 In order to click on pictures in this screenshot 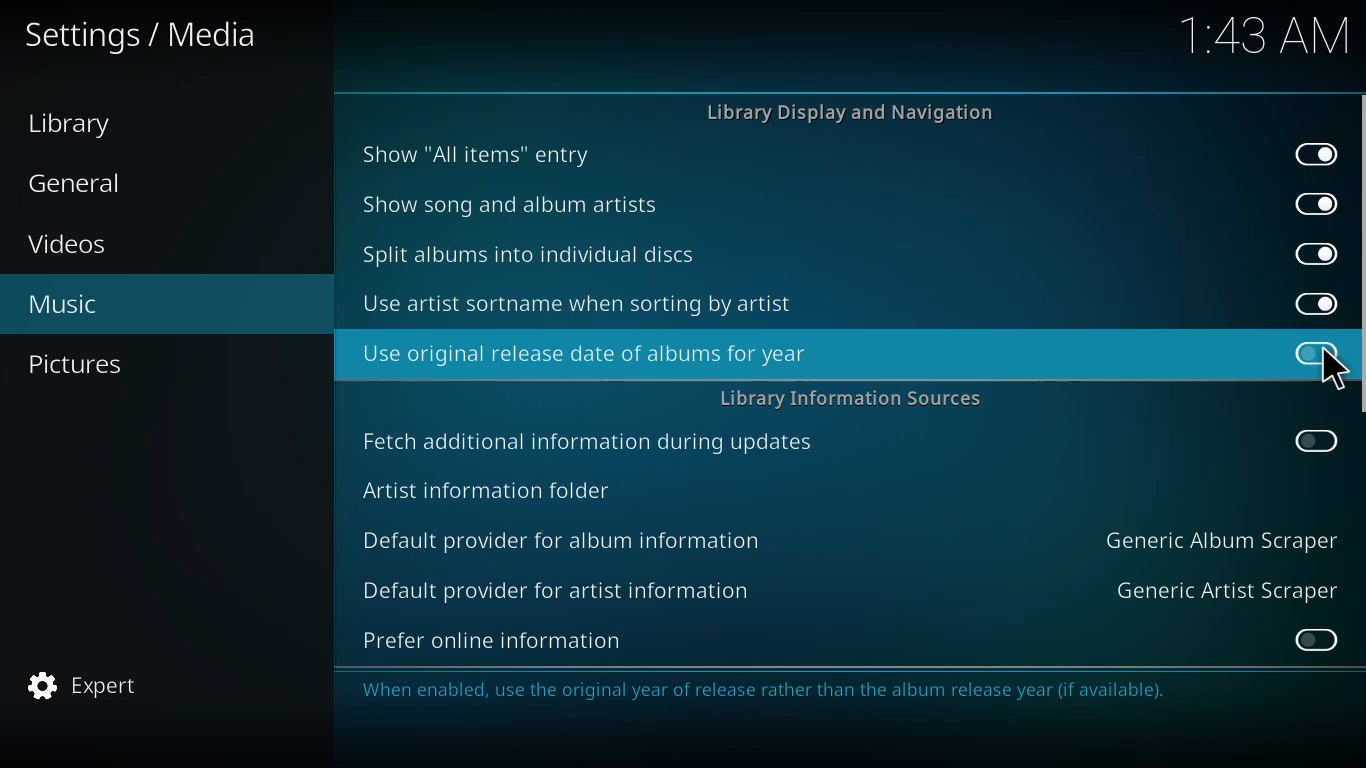, I will do `click(78, 362)`.